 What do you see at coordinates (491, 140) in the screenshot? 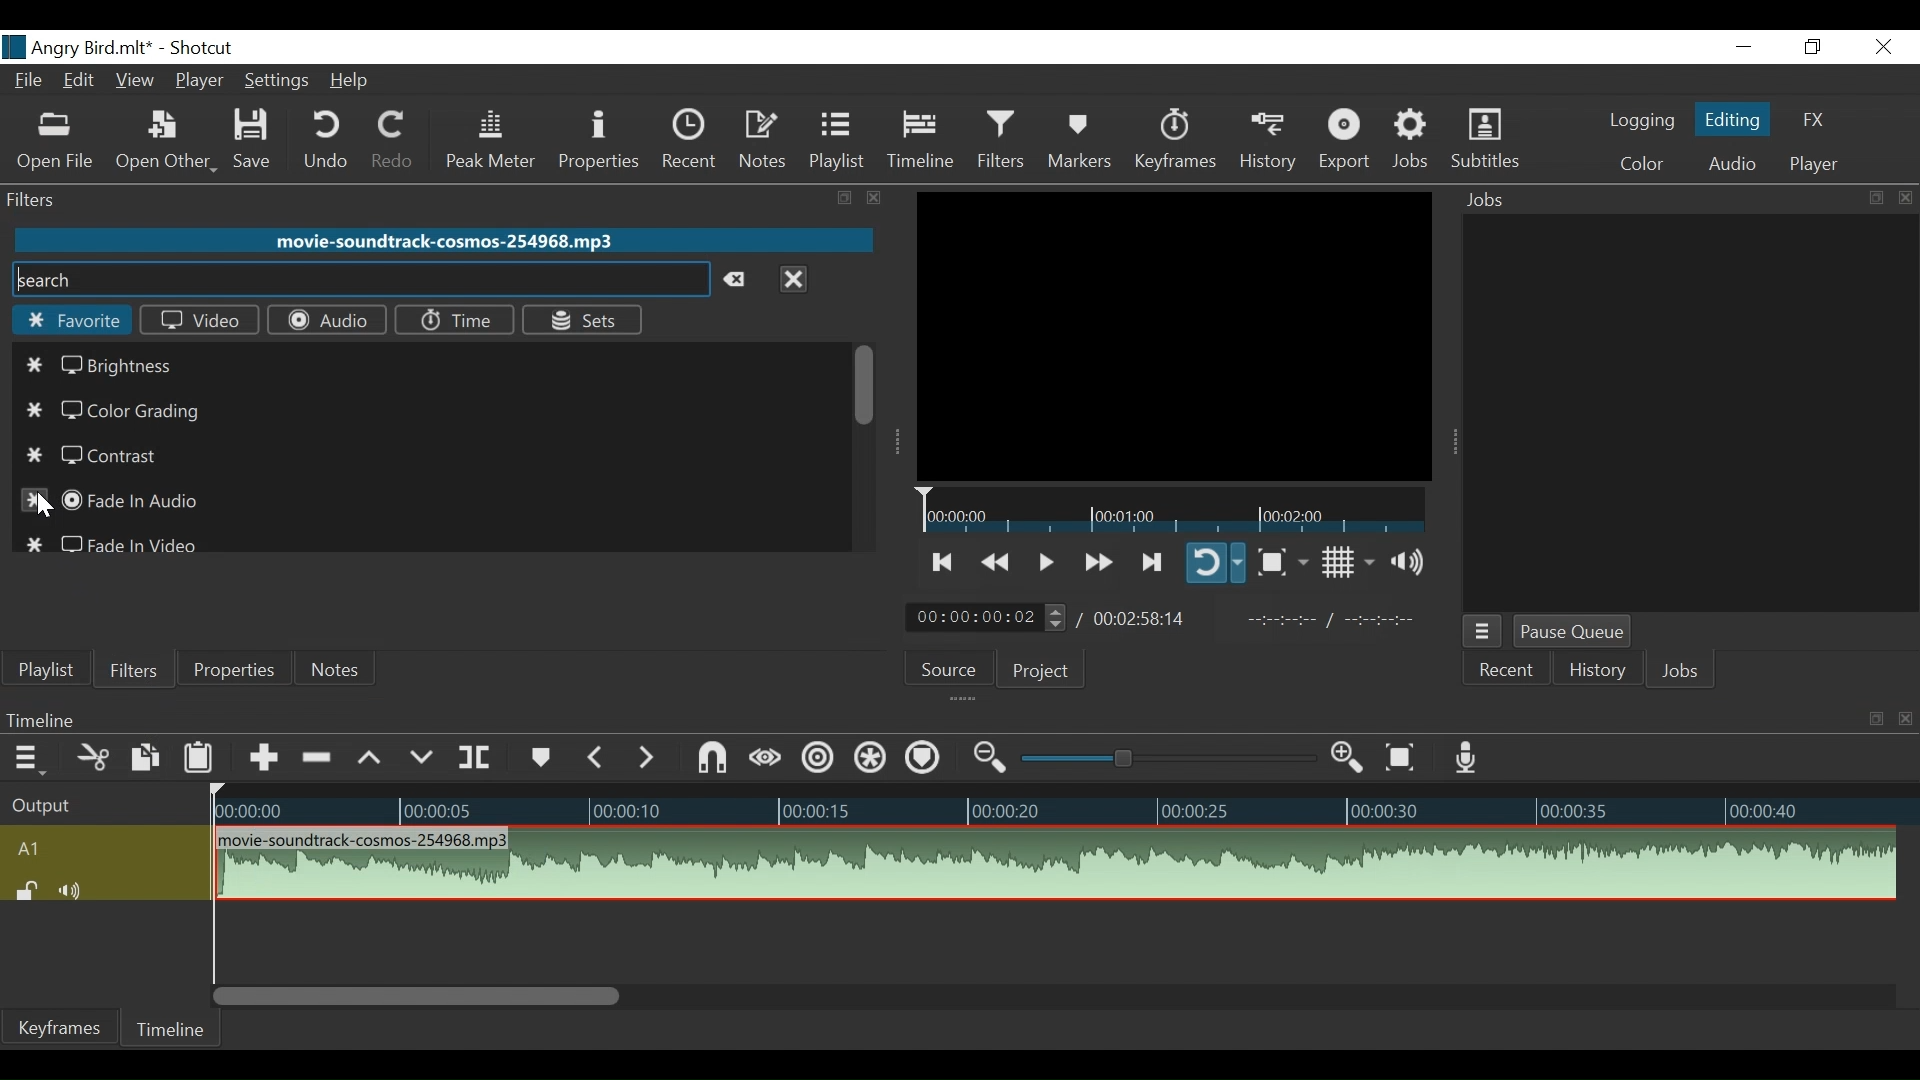
I see `Peak Meter` at bounding box center [491, 140].